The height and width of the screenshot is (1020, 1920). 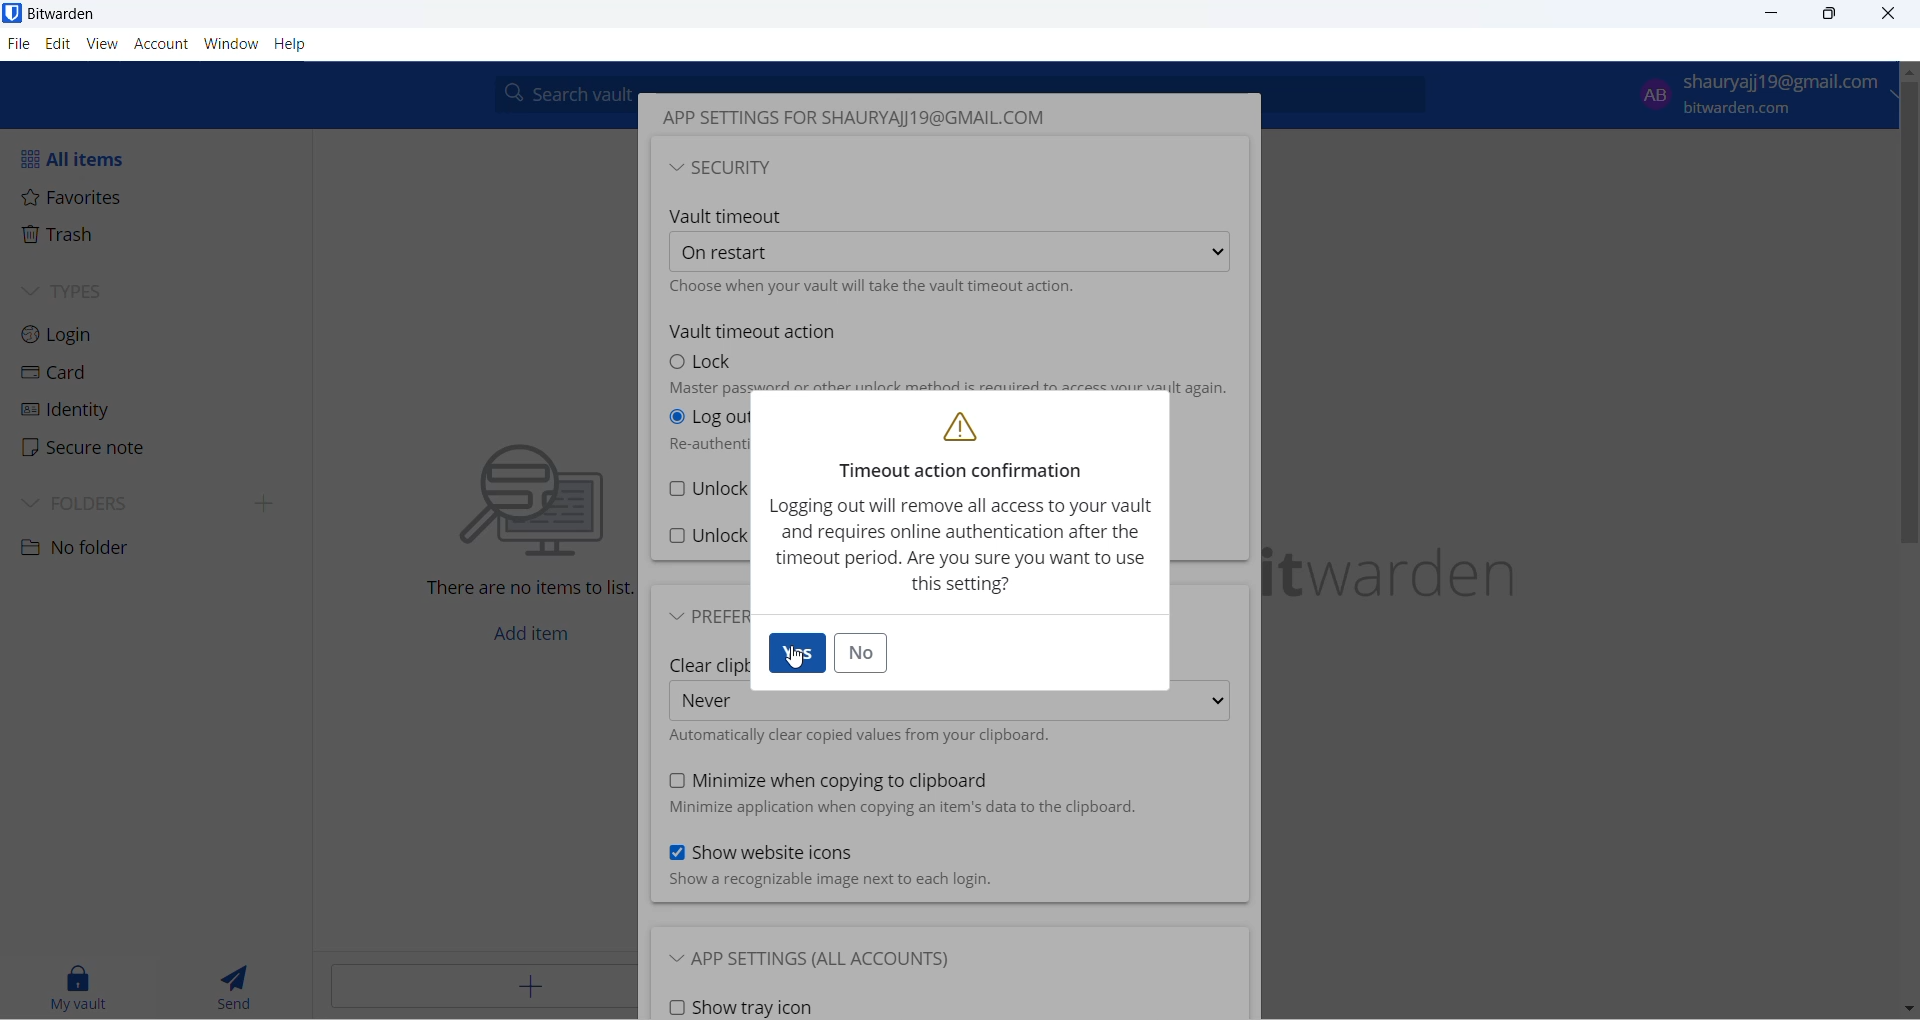 I want to click on Favorites, so click(x=79, y=199).